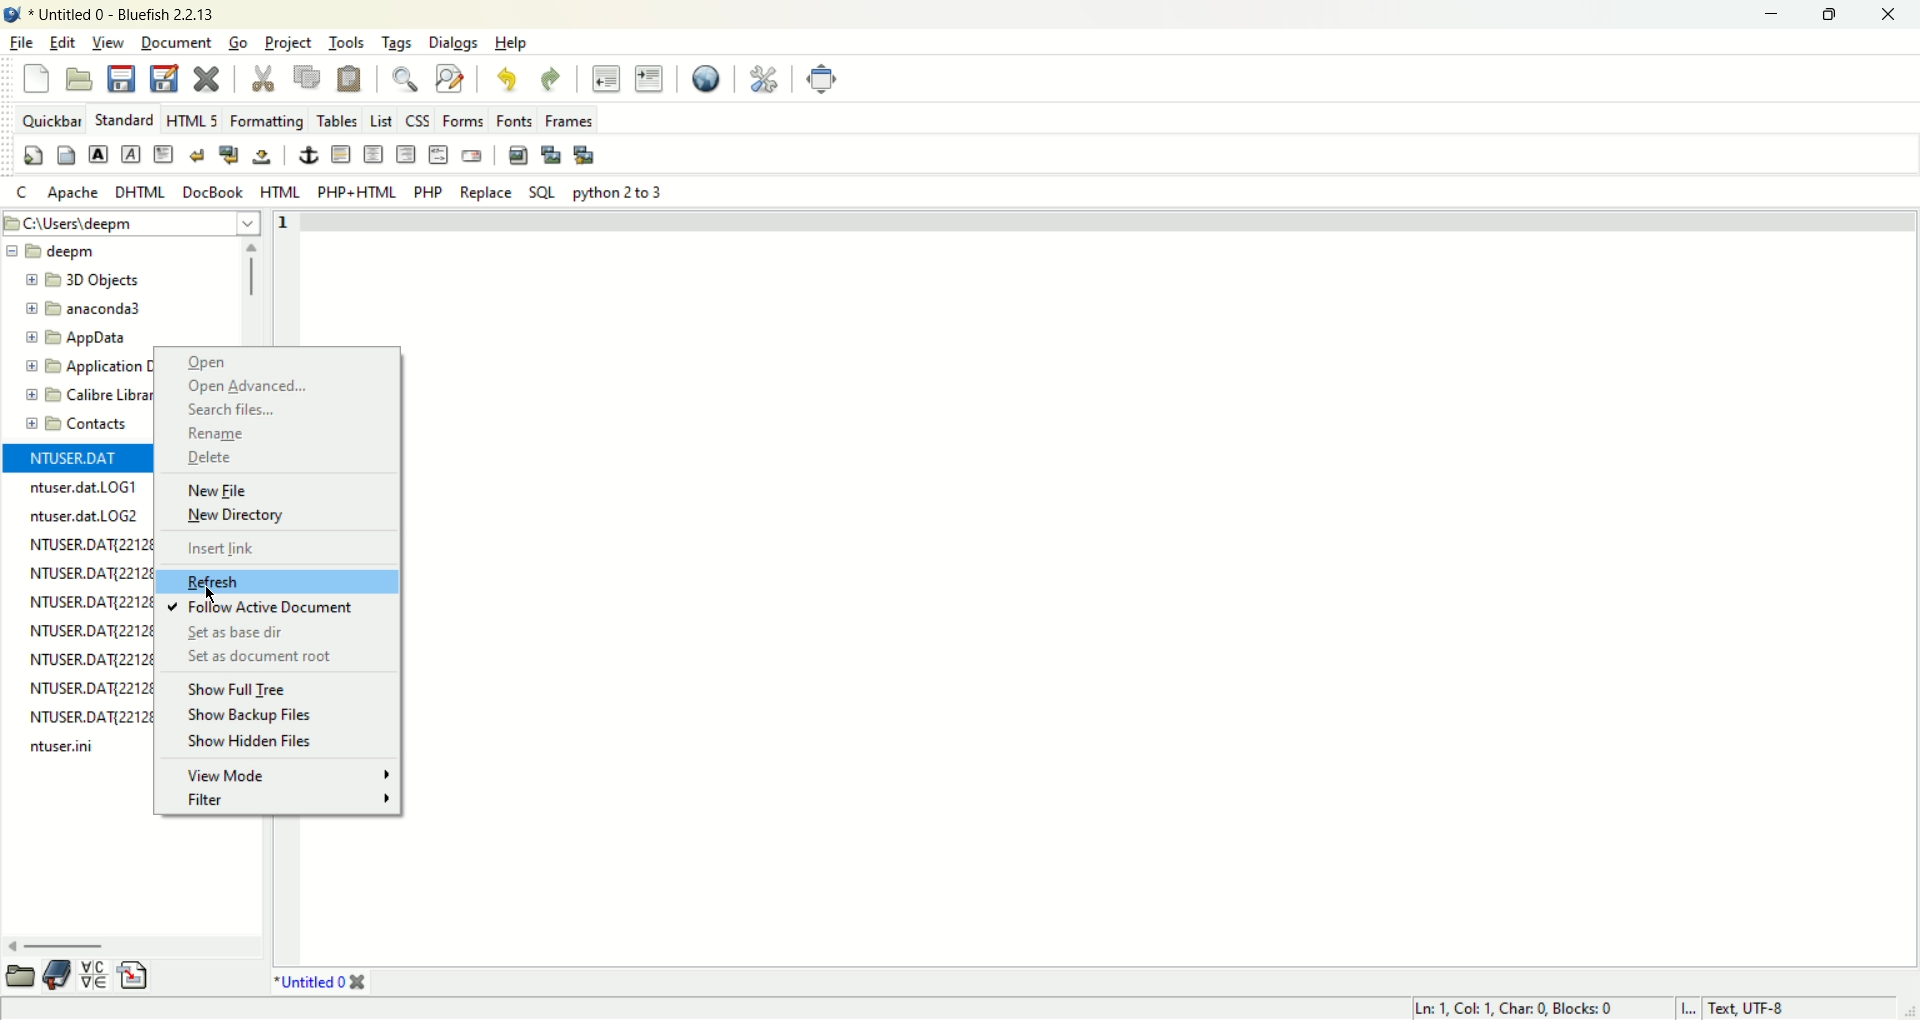 The height and width of the screenshot is (1020, 1920). I want to click on rename, so click(263, 434).